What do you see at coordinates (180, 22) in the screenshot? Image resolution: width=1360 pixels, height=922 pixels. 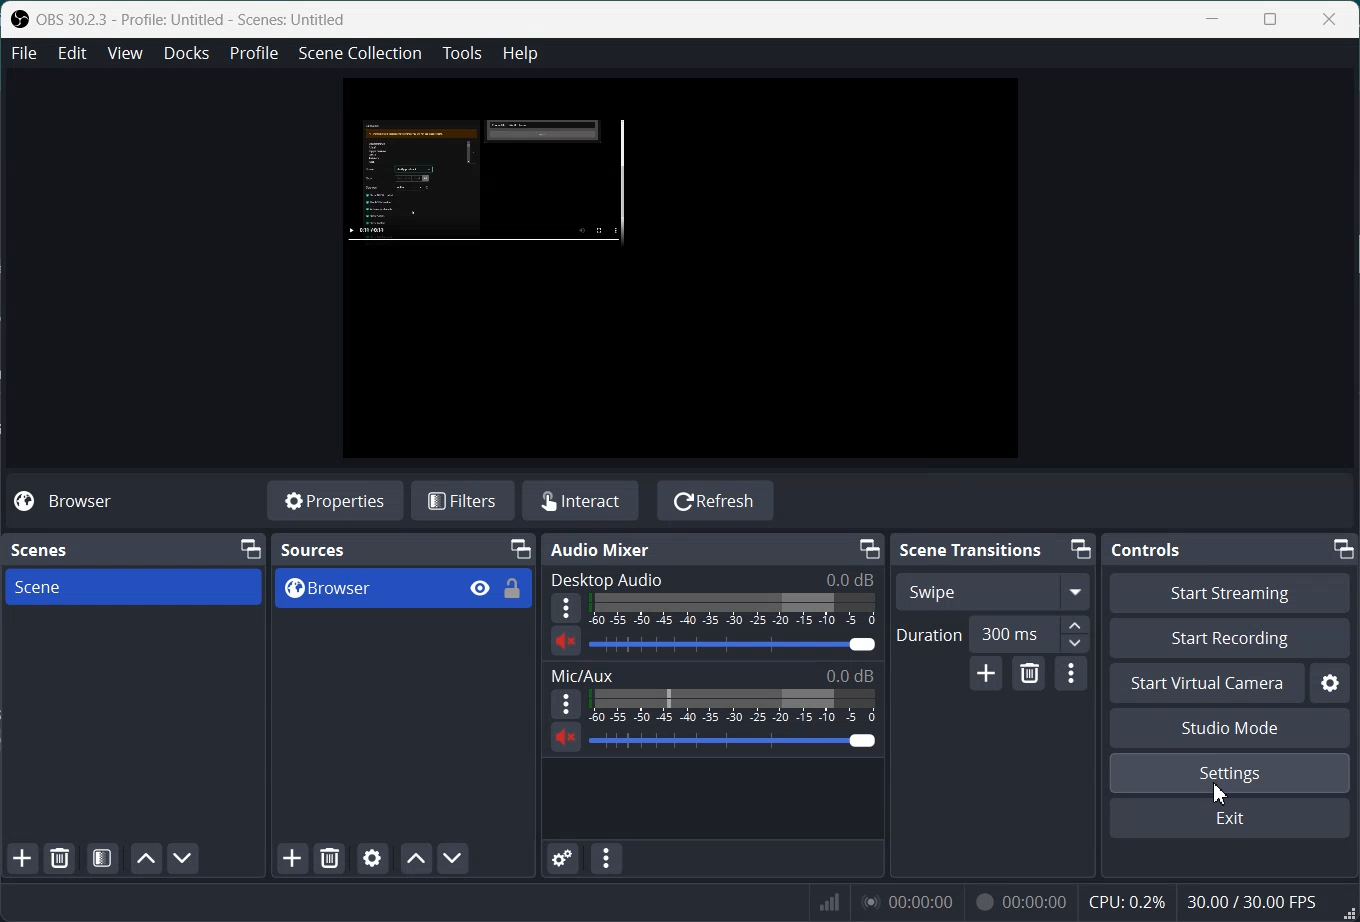 I see `OBS 30.2.3 - Profile: Untitled - Scenes: Untitled` at bounding box center [180, 22].